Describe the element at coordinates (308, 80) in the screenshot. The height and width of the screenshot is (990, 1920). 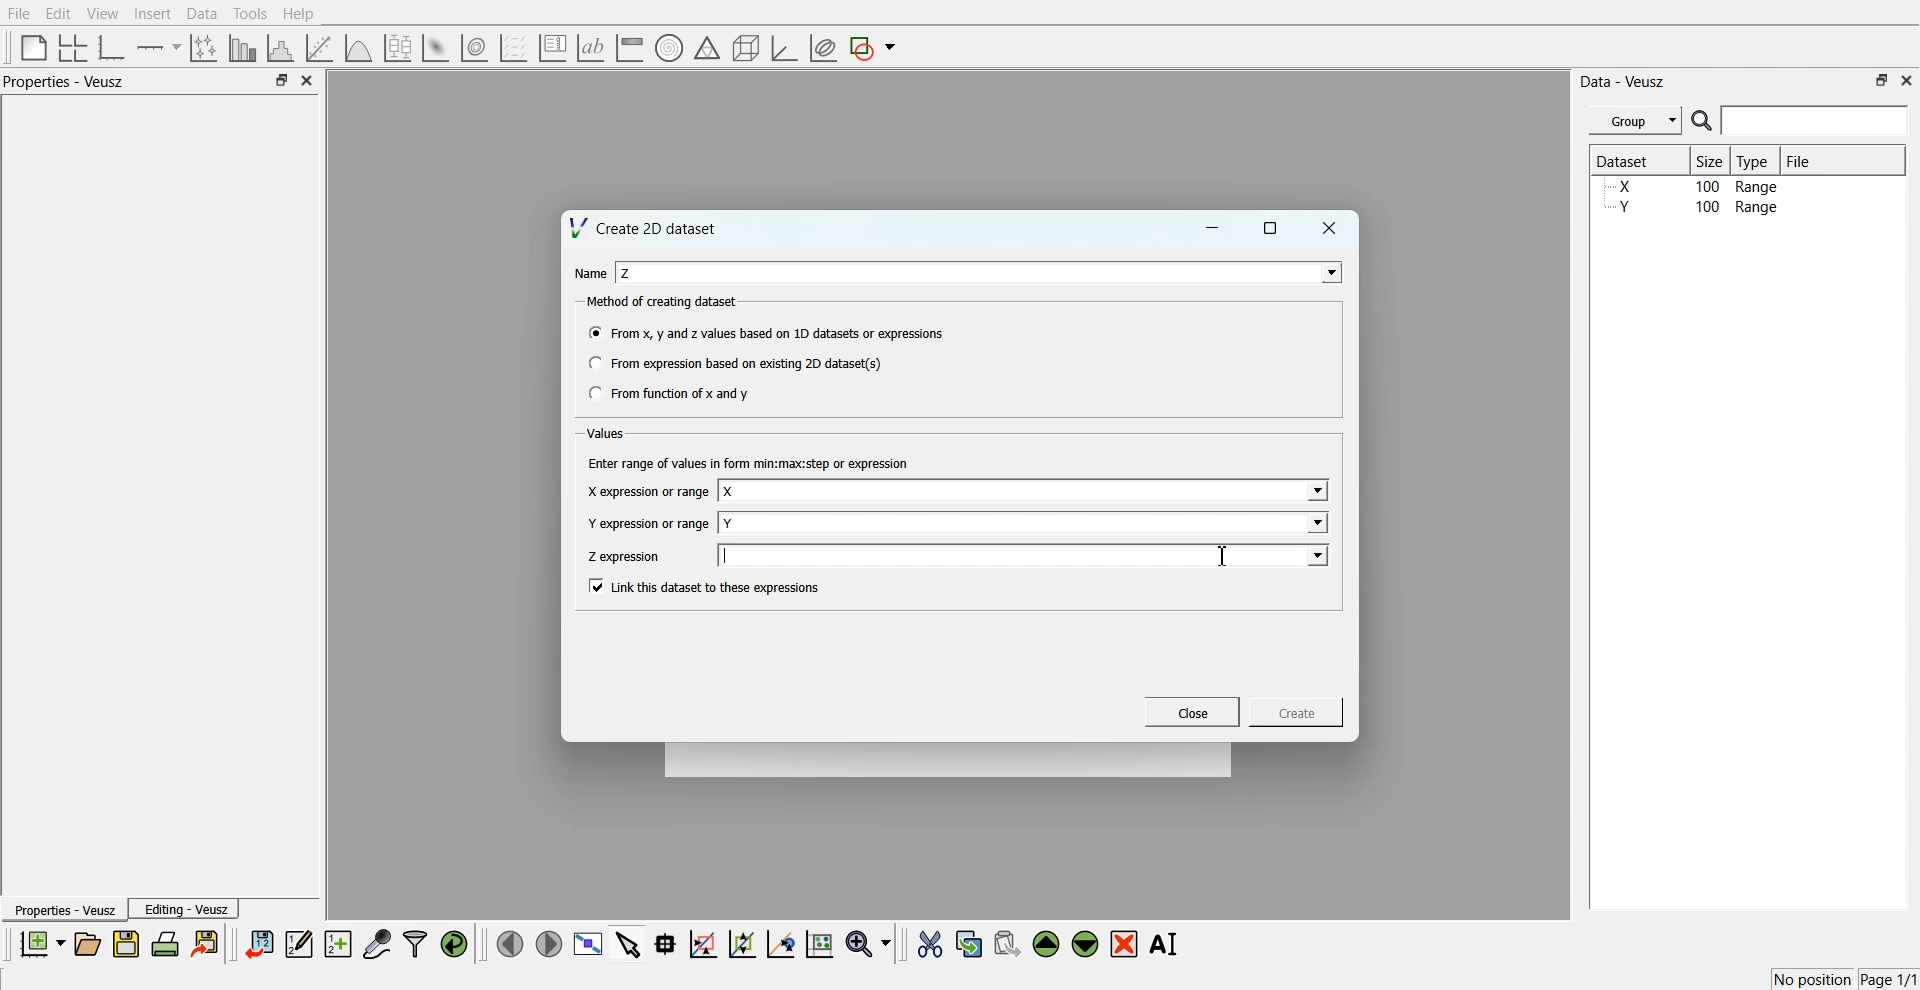
I see `Close` at that location.